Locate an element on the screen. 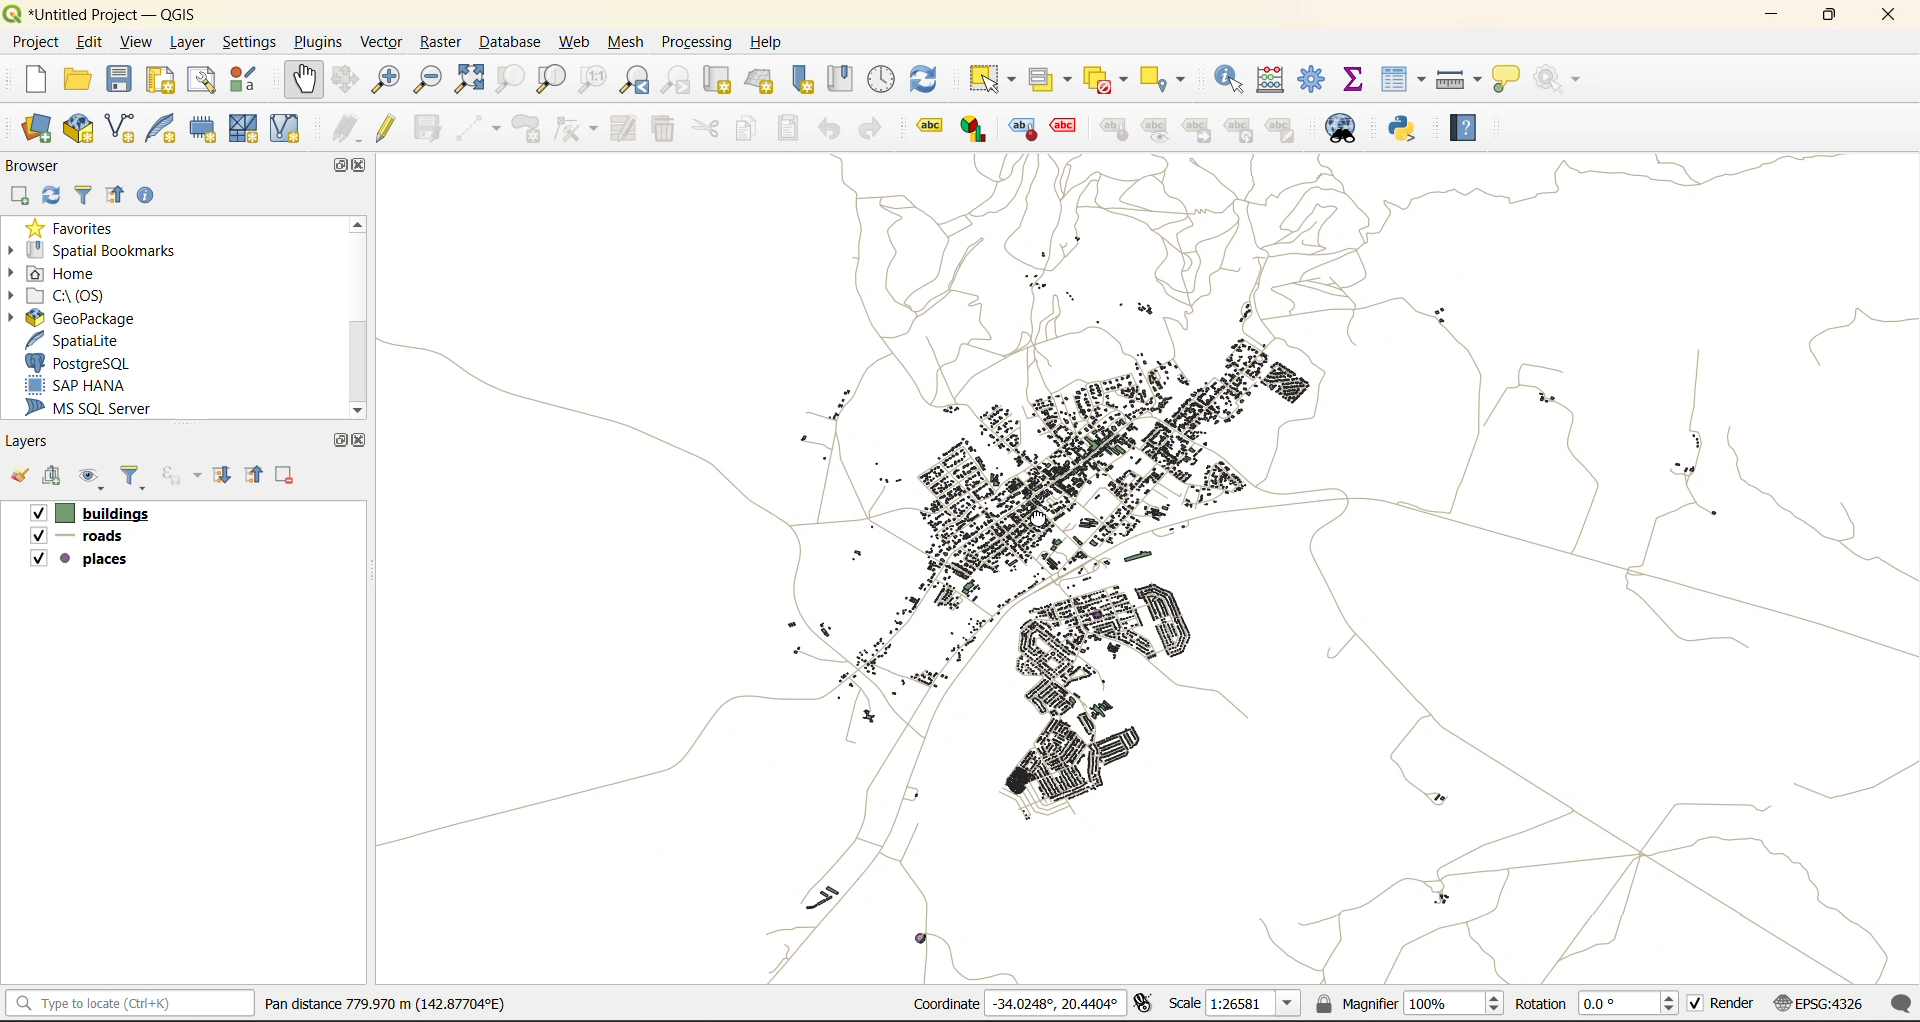 The width and height of the screenshot is (1920, 1022). toggle extensions is located at coordinates (1149, 1004).